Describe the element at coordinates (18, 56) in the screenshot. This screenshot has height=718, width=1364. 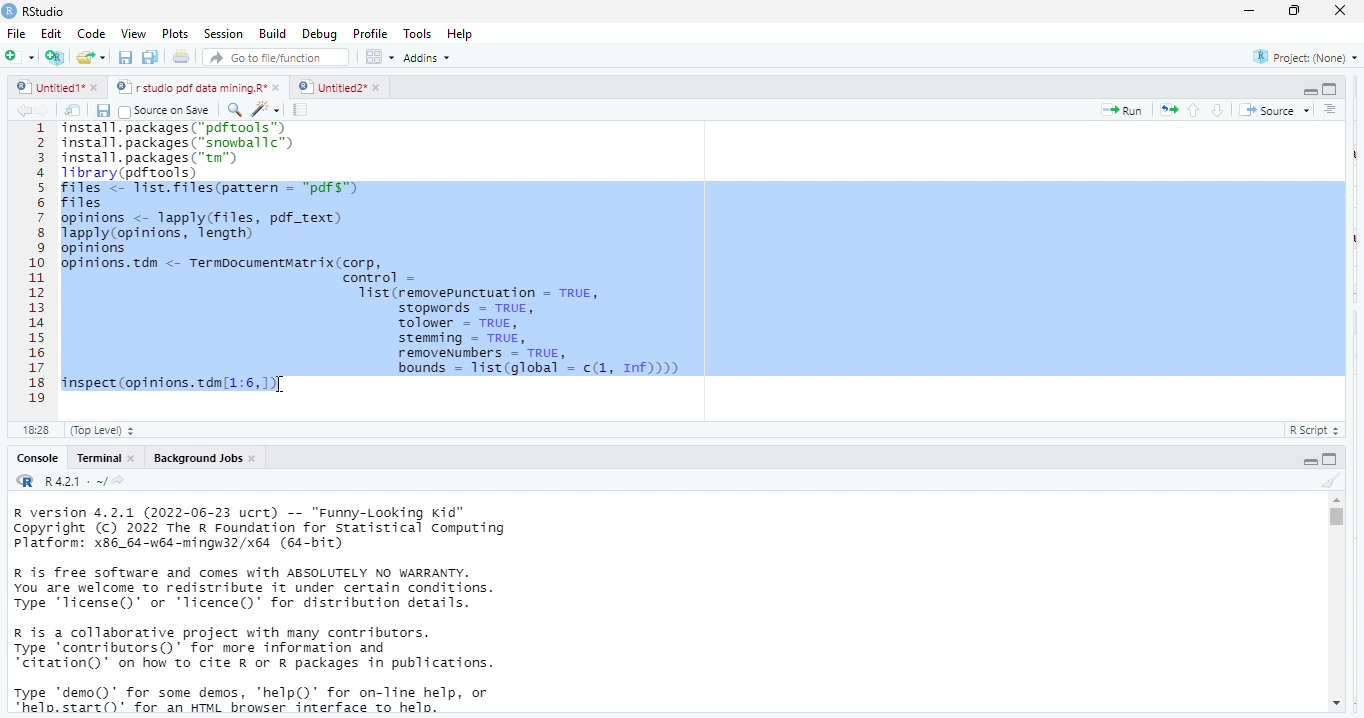
I see `new file` at that location.